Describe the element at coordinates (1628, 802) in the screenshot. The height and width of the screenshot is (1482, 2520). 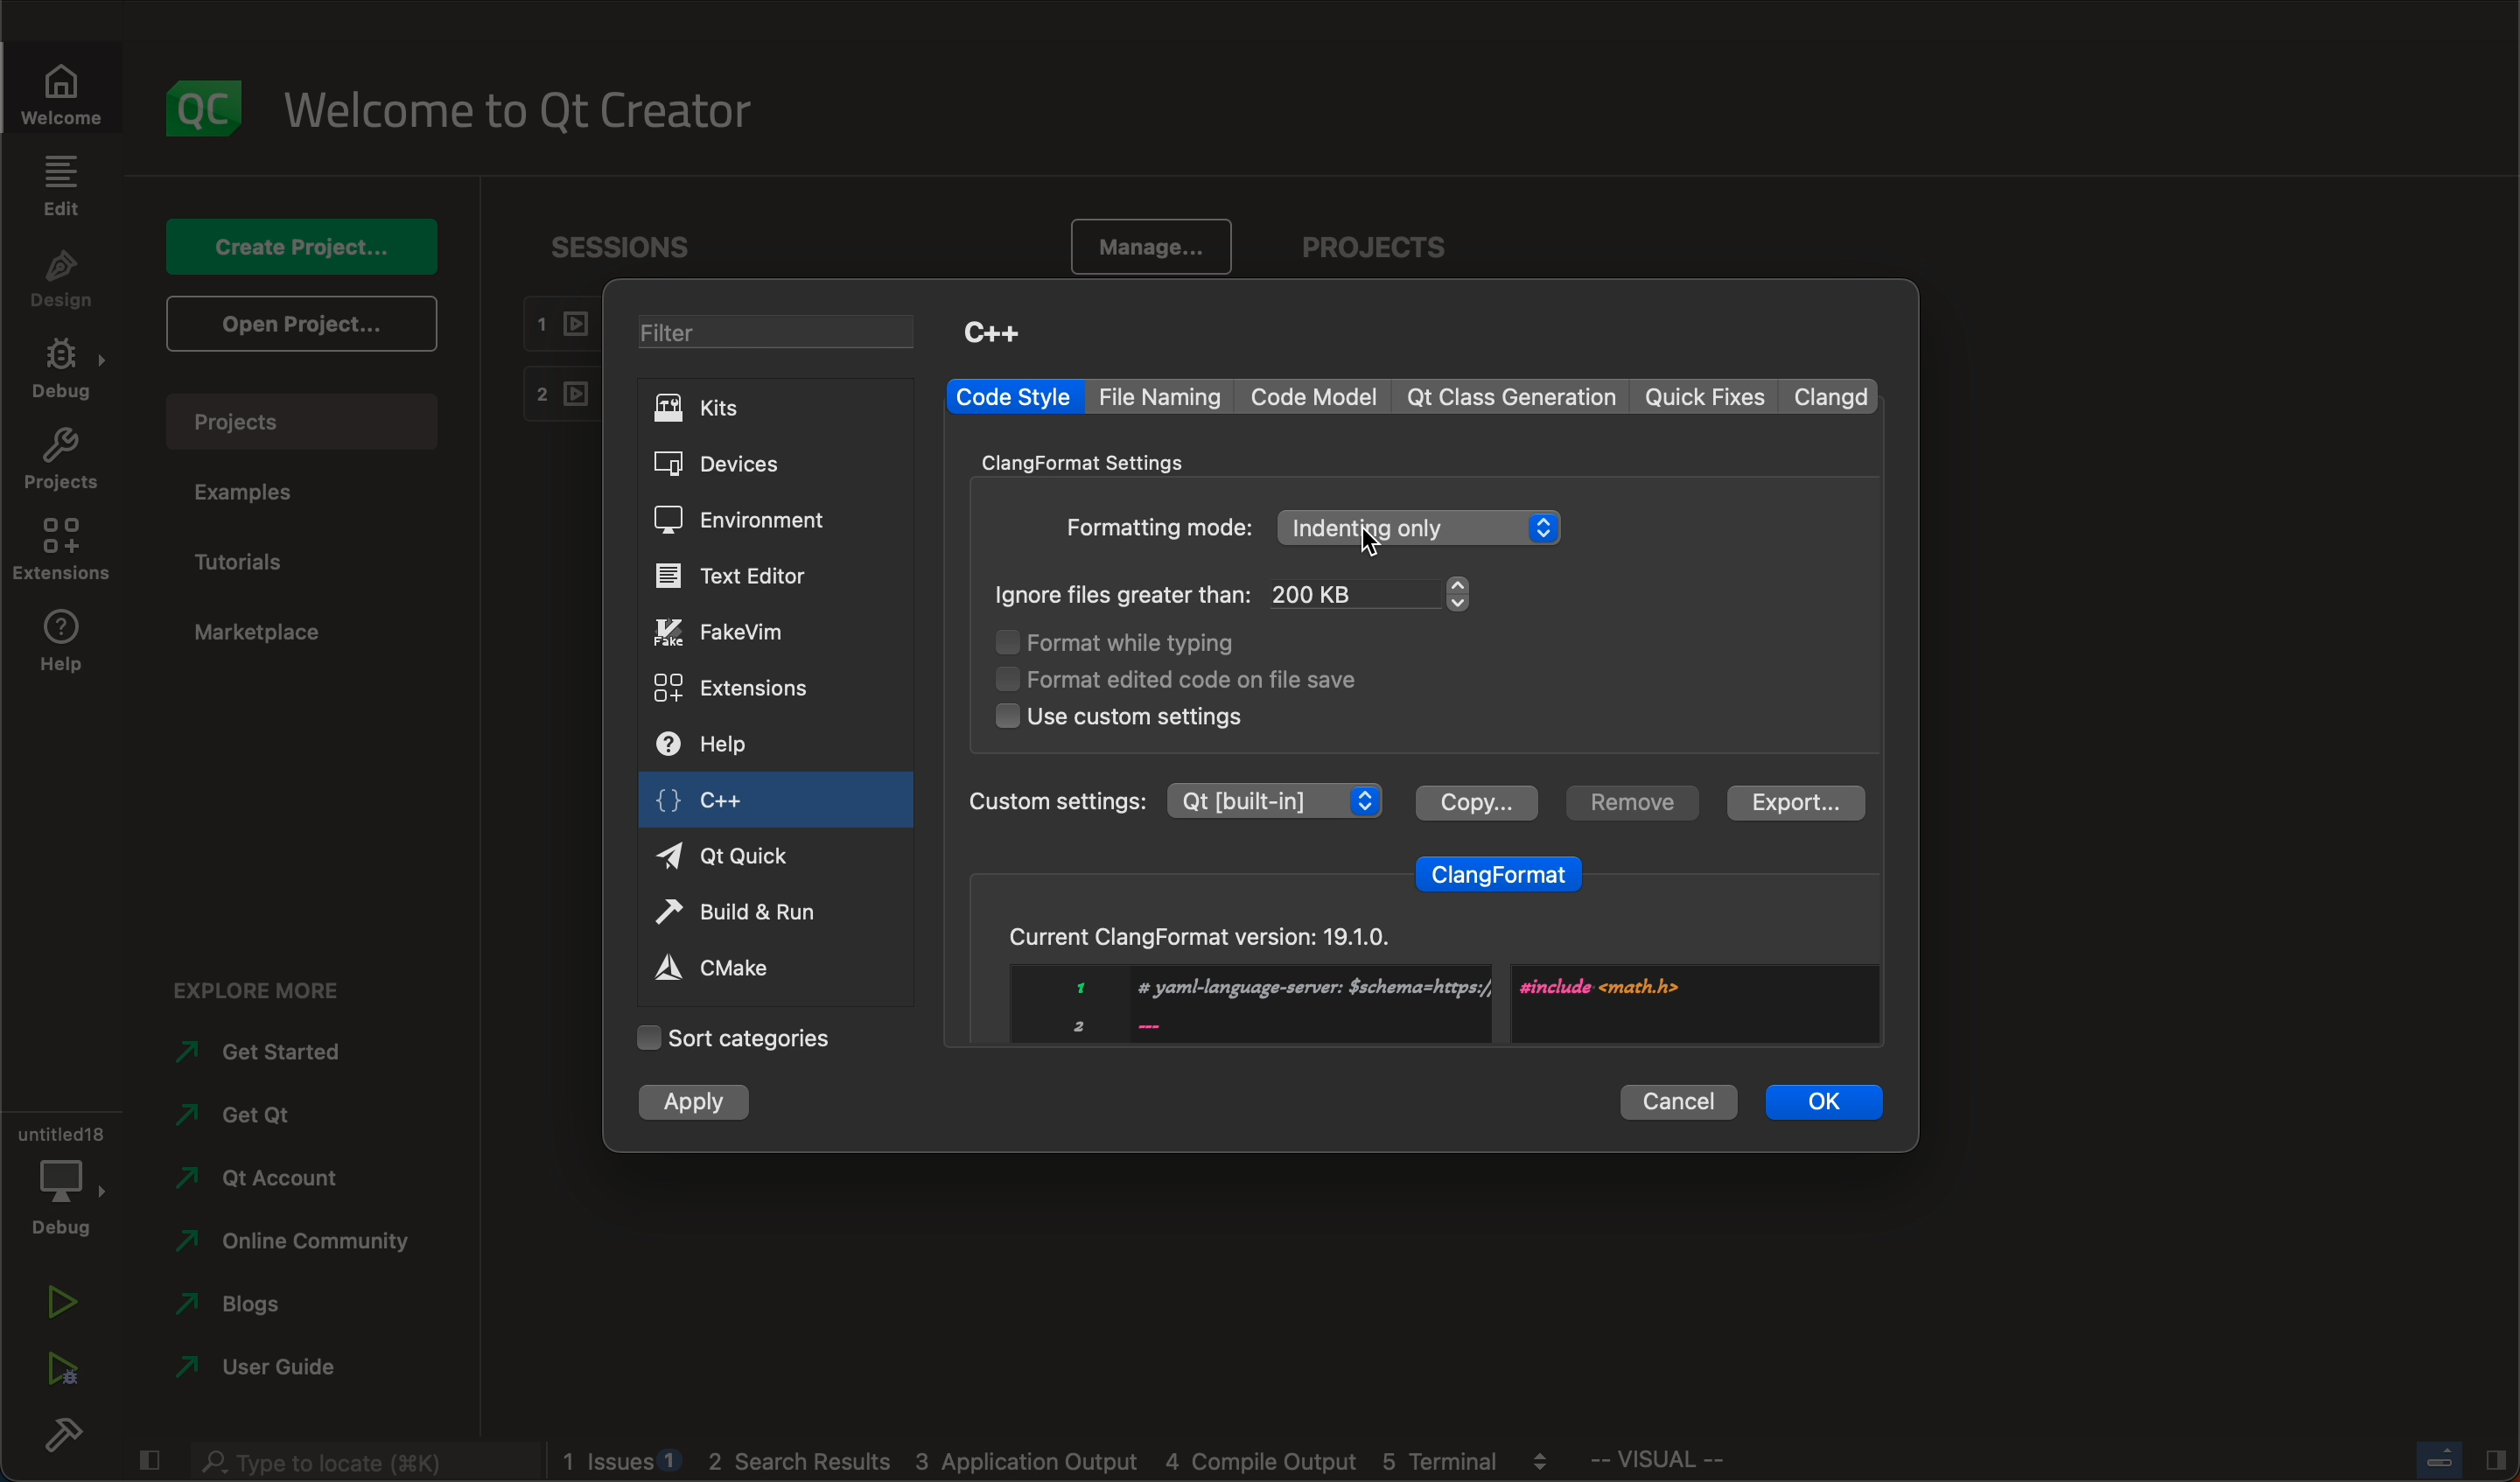
I see `remove` at that location.